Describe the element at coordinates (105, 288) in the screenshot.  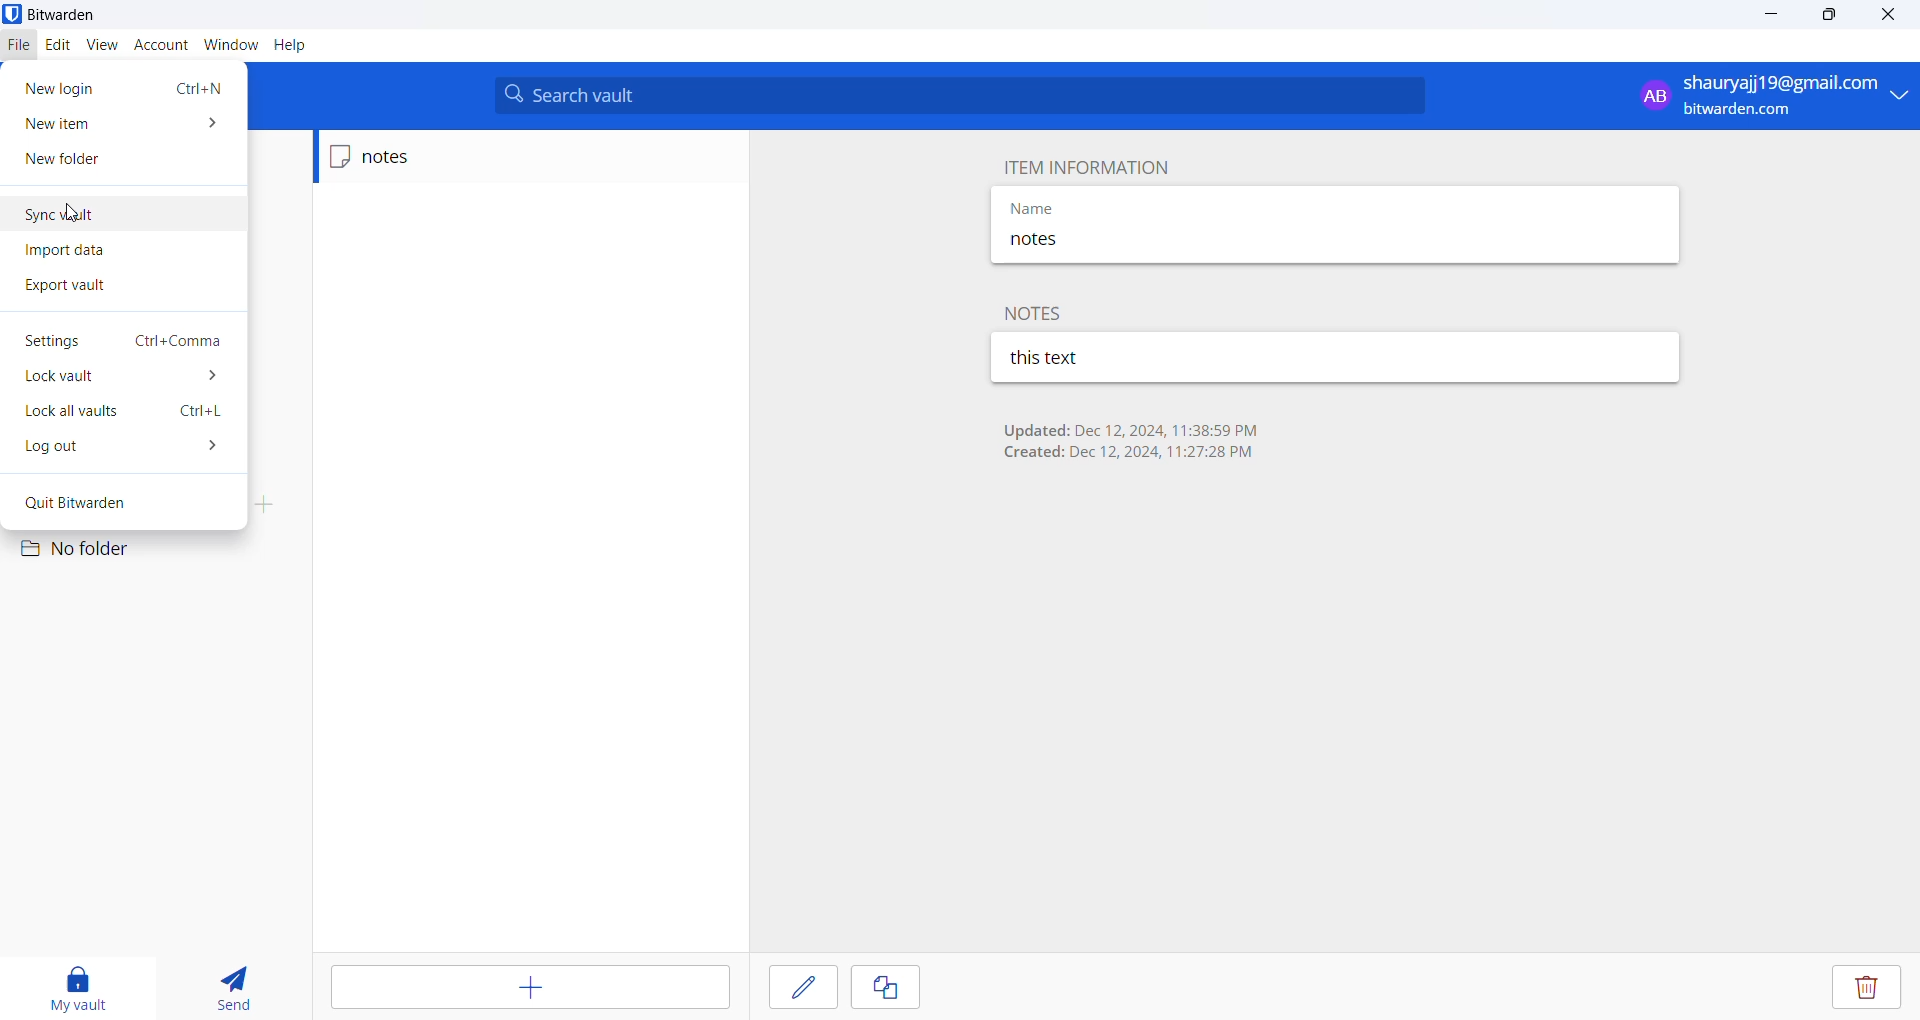
I see `export vault` at that location.